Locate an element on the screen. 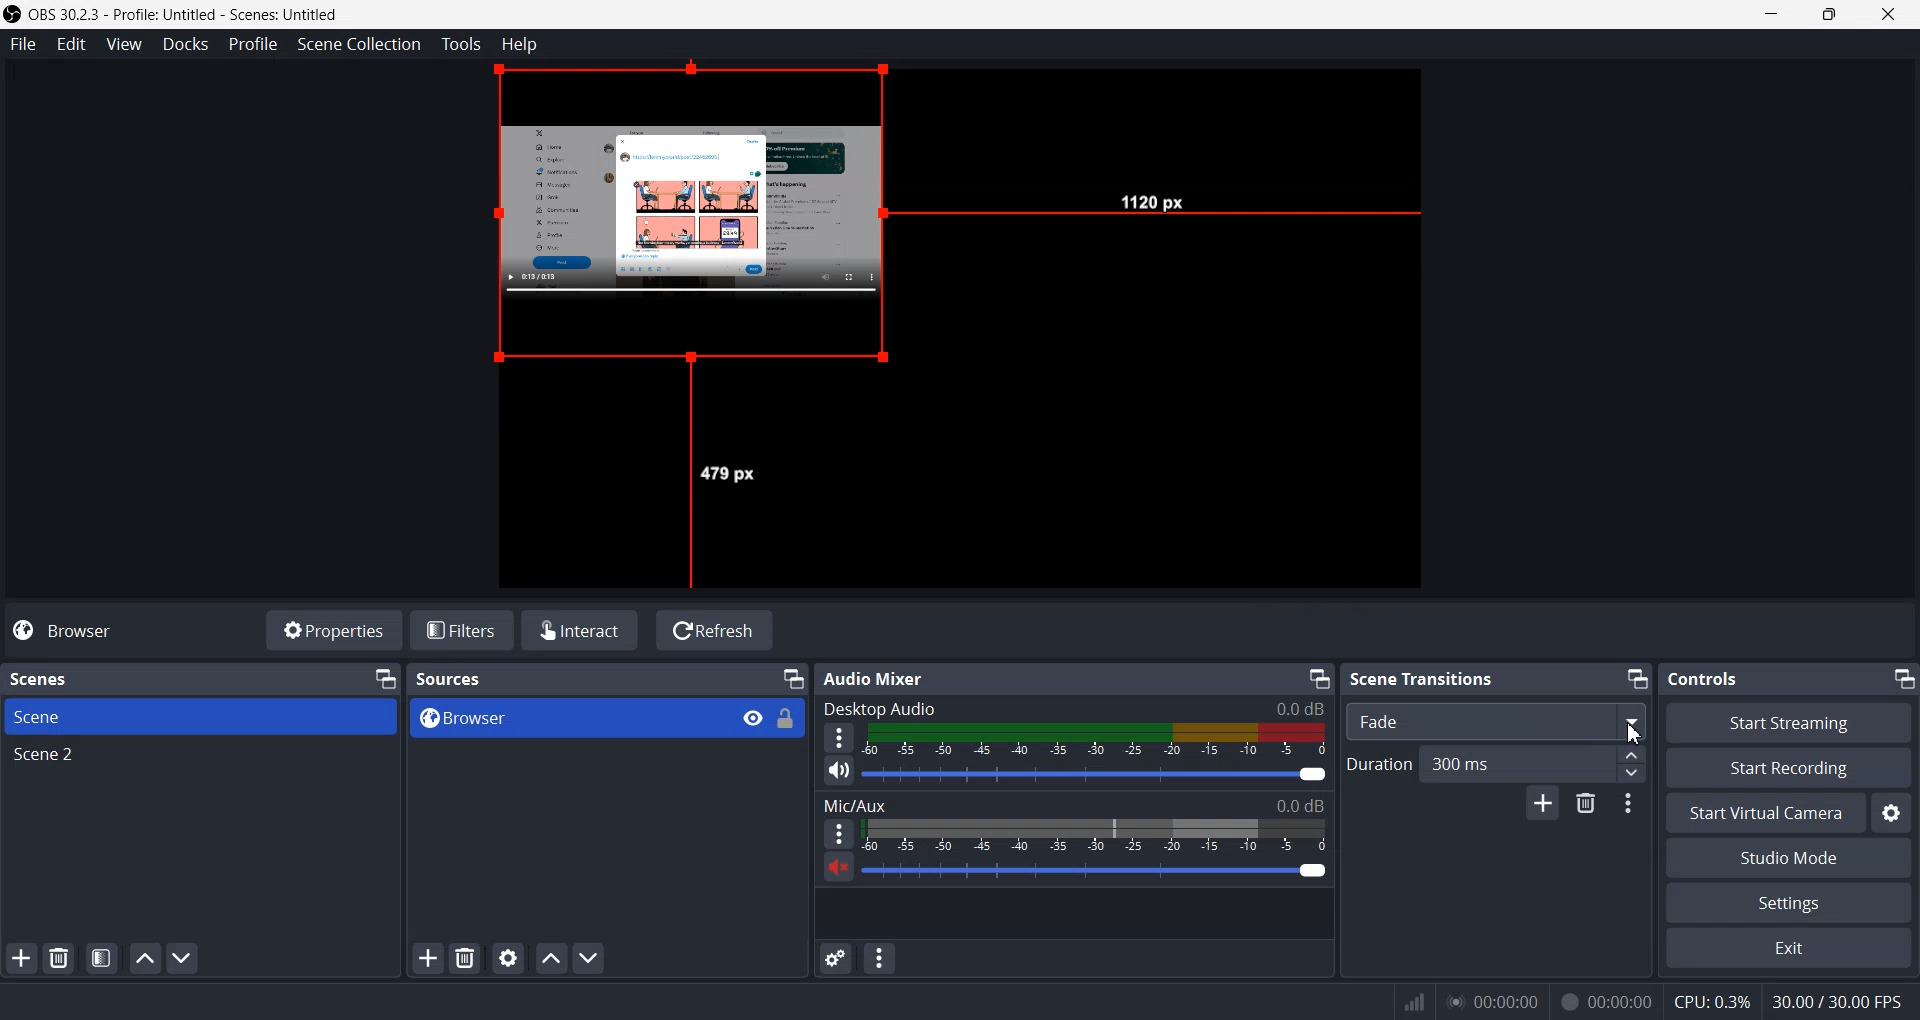 The image size is (1920, 1020). Open scene filters is located at coordinates (102, 957).